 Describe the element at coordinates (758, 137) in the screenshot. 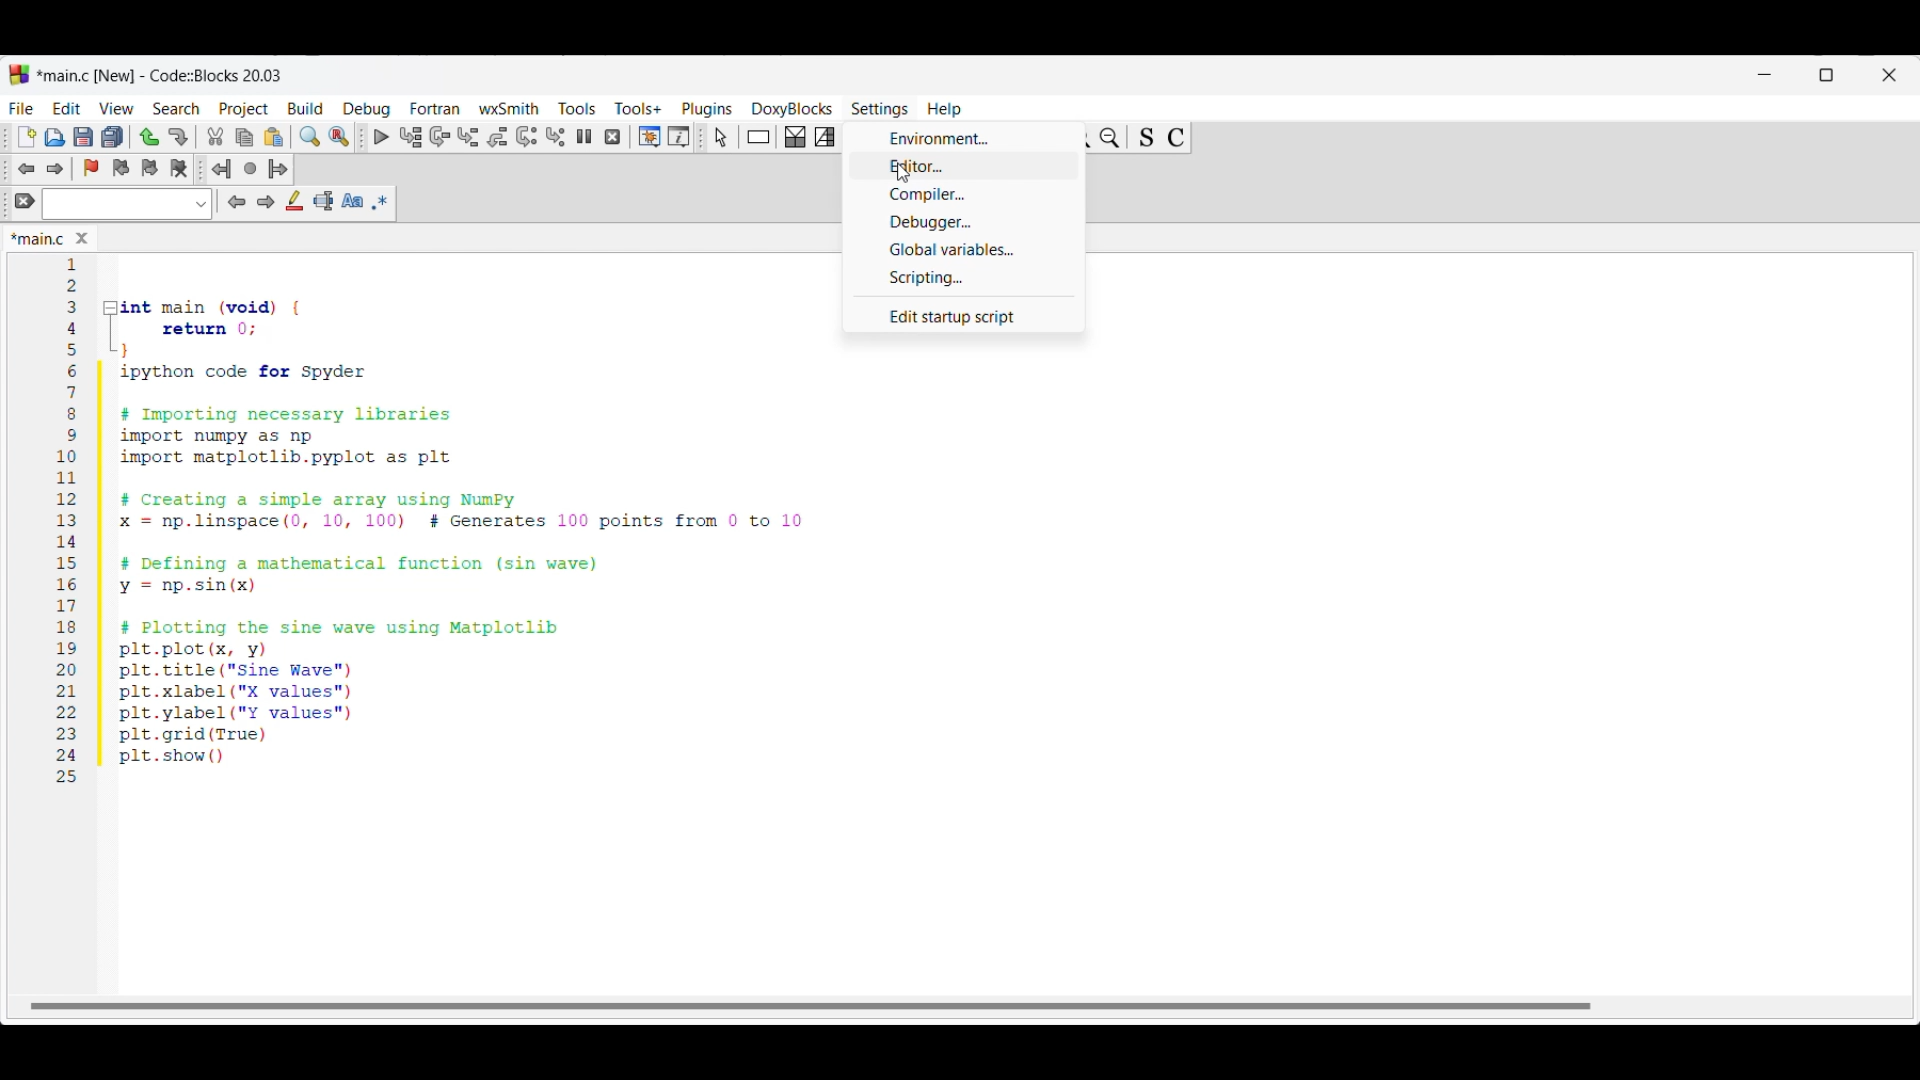

I see `Instruction` at that location.